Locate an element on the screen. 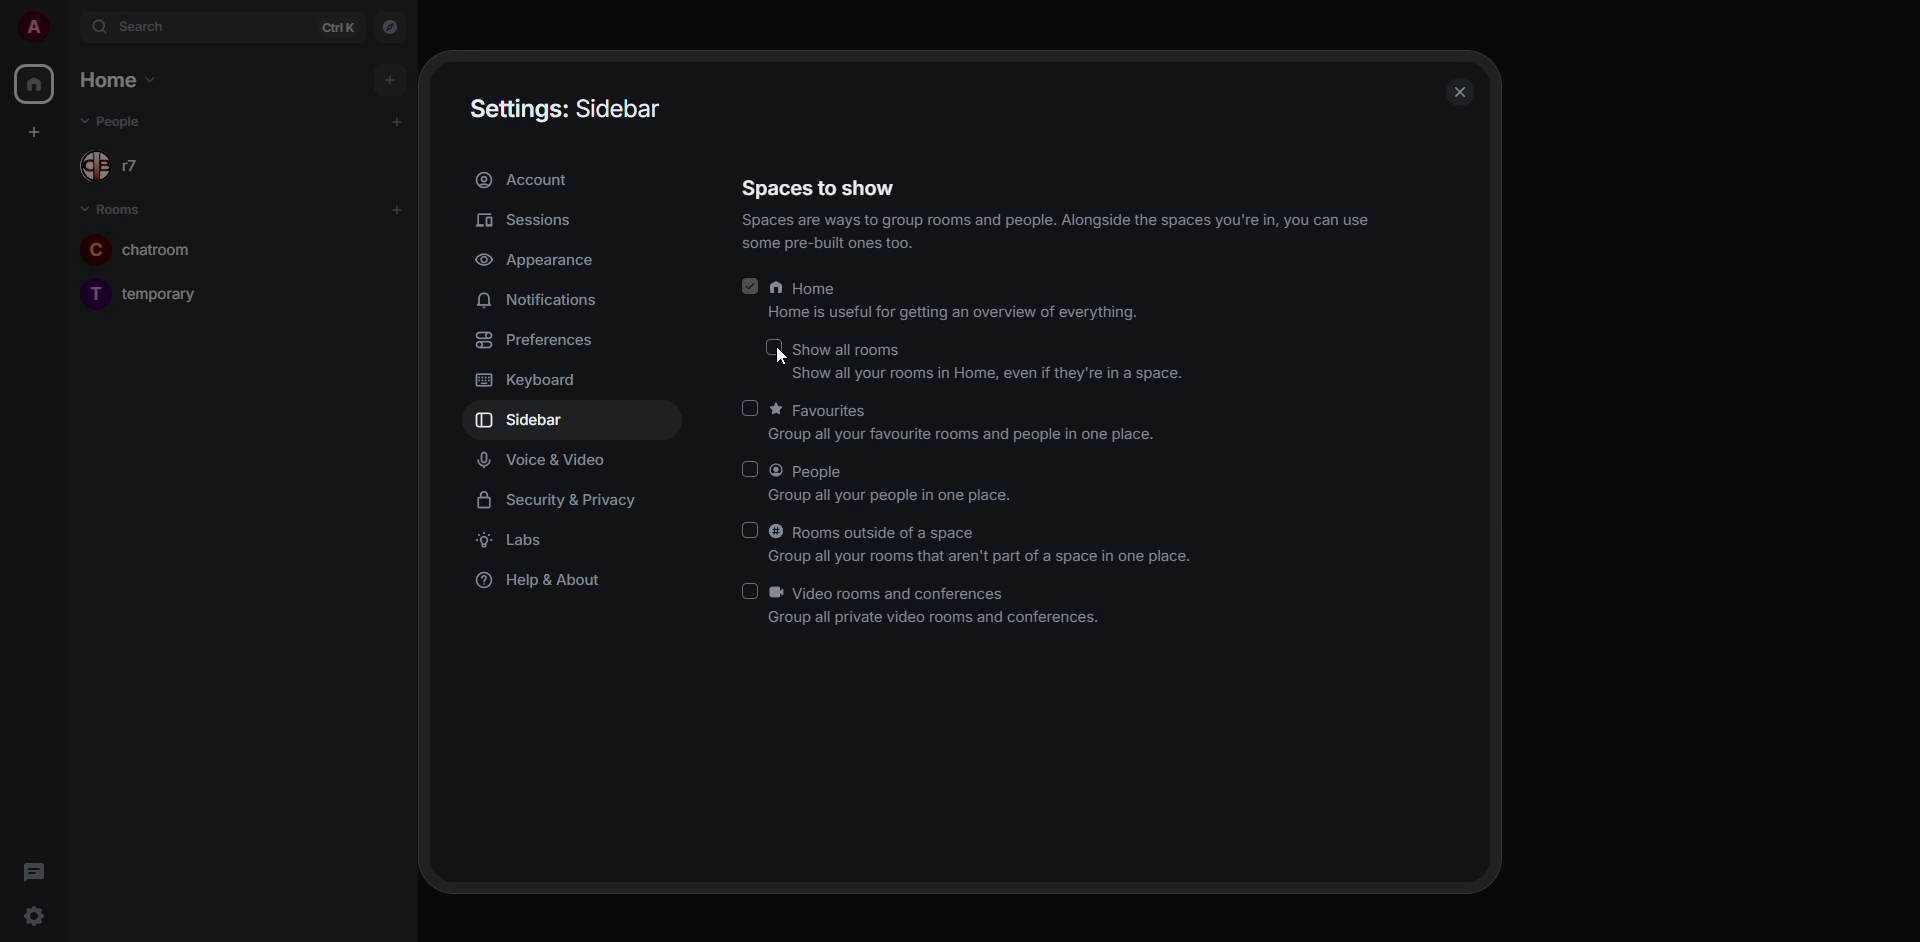  home is located at coordinates (34, 84).